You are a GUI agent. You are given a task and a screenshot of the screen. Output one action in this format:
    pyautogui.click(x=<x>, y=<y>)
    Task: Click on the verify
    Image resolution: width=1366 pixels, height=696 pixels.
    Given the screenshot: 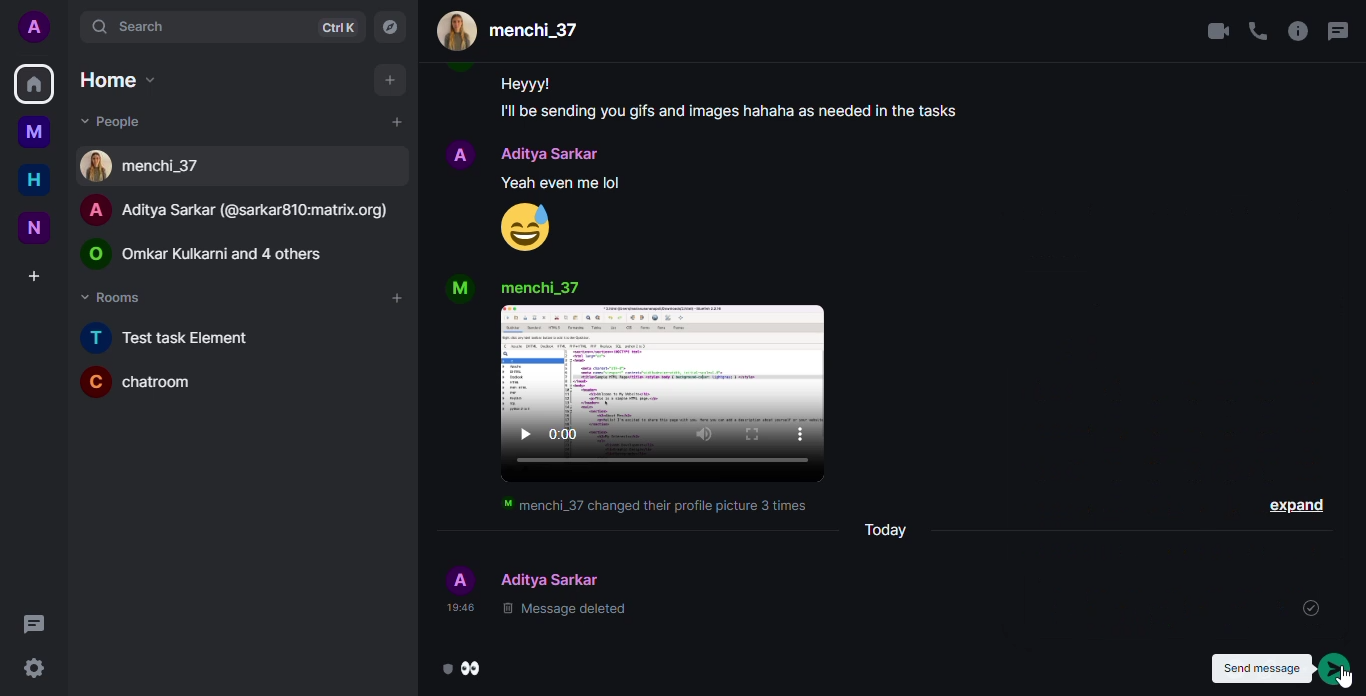 What is the action you would take?
    pyautogui.click(x=1307, y=607)
    